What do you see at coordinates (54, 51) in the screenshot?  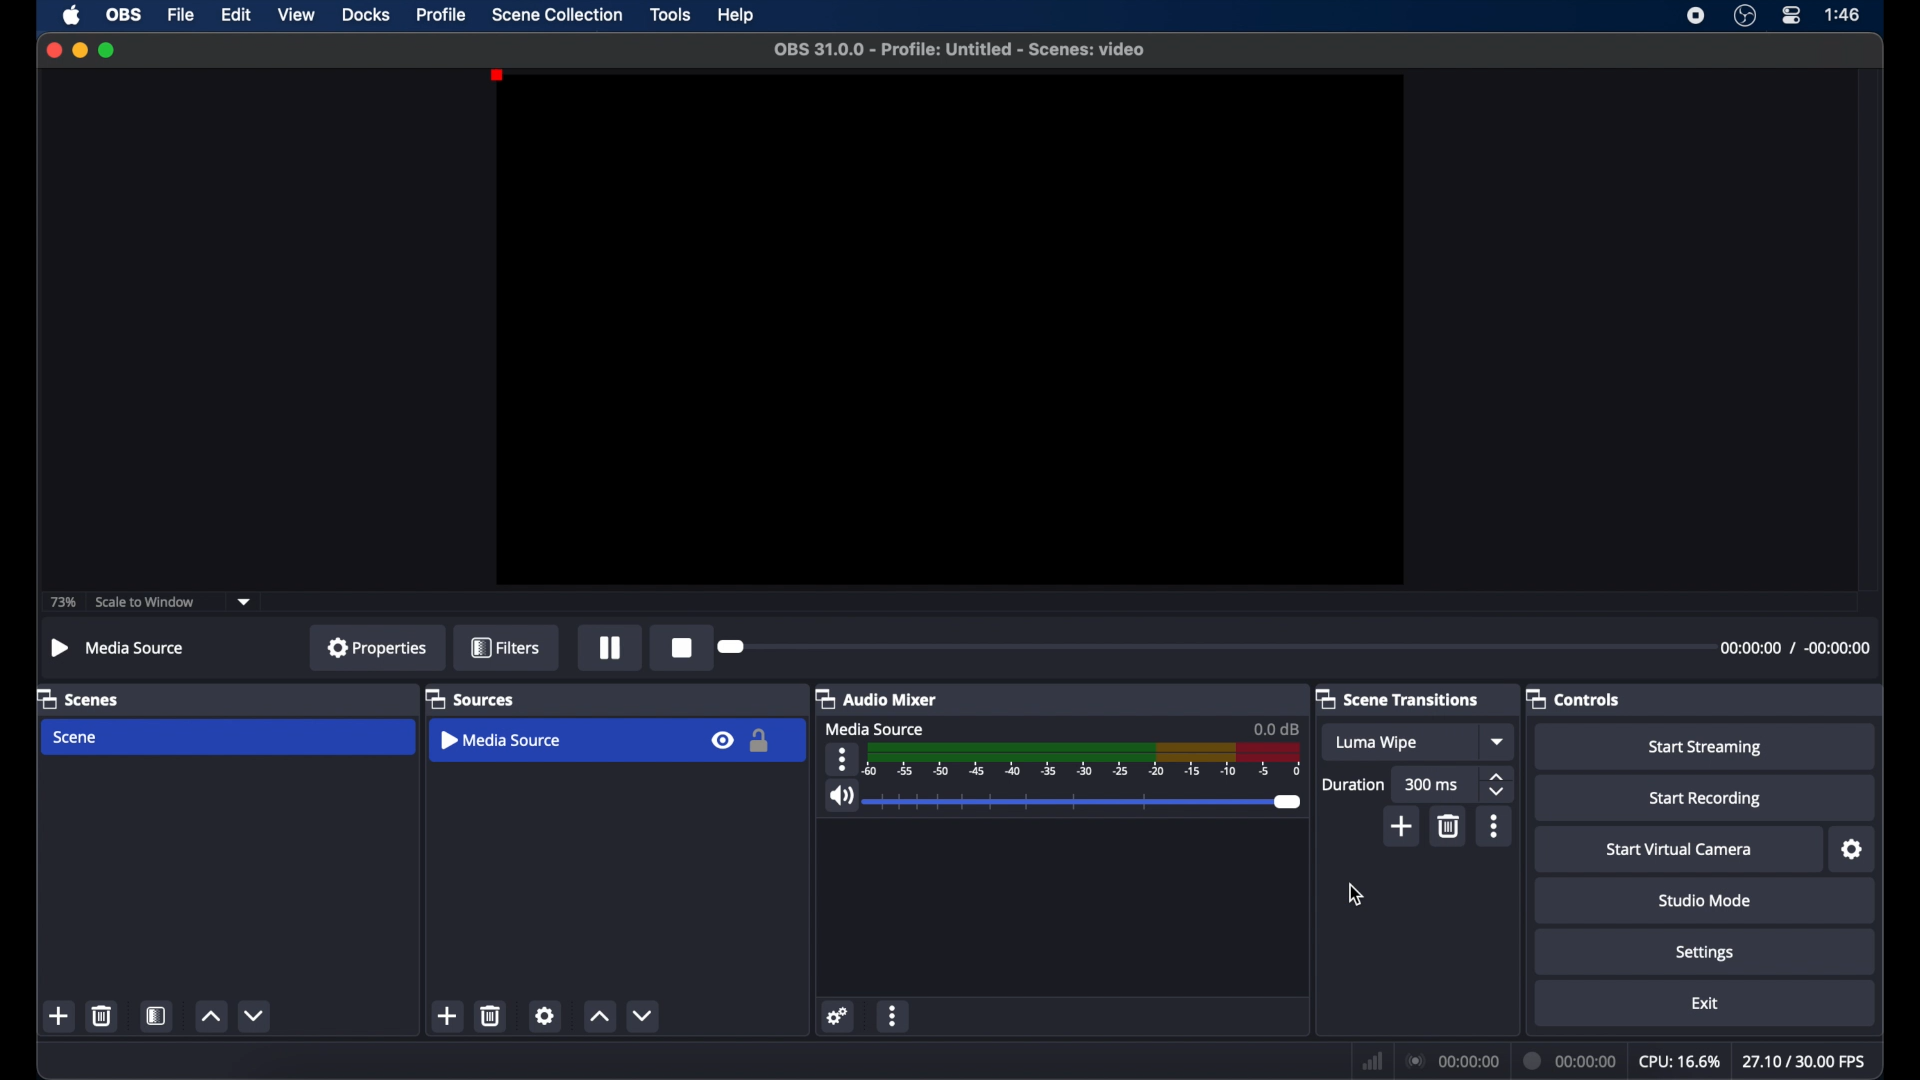 I see `close` at bounding box center [54, 51].